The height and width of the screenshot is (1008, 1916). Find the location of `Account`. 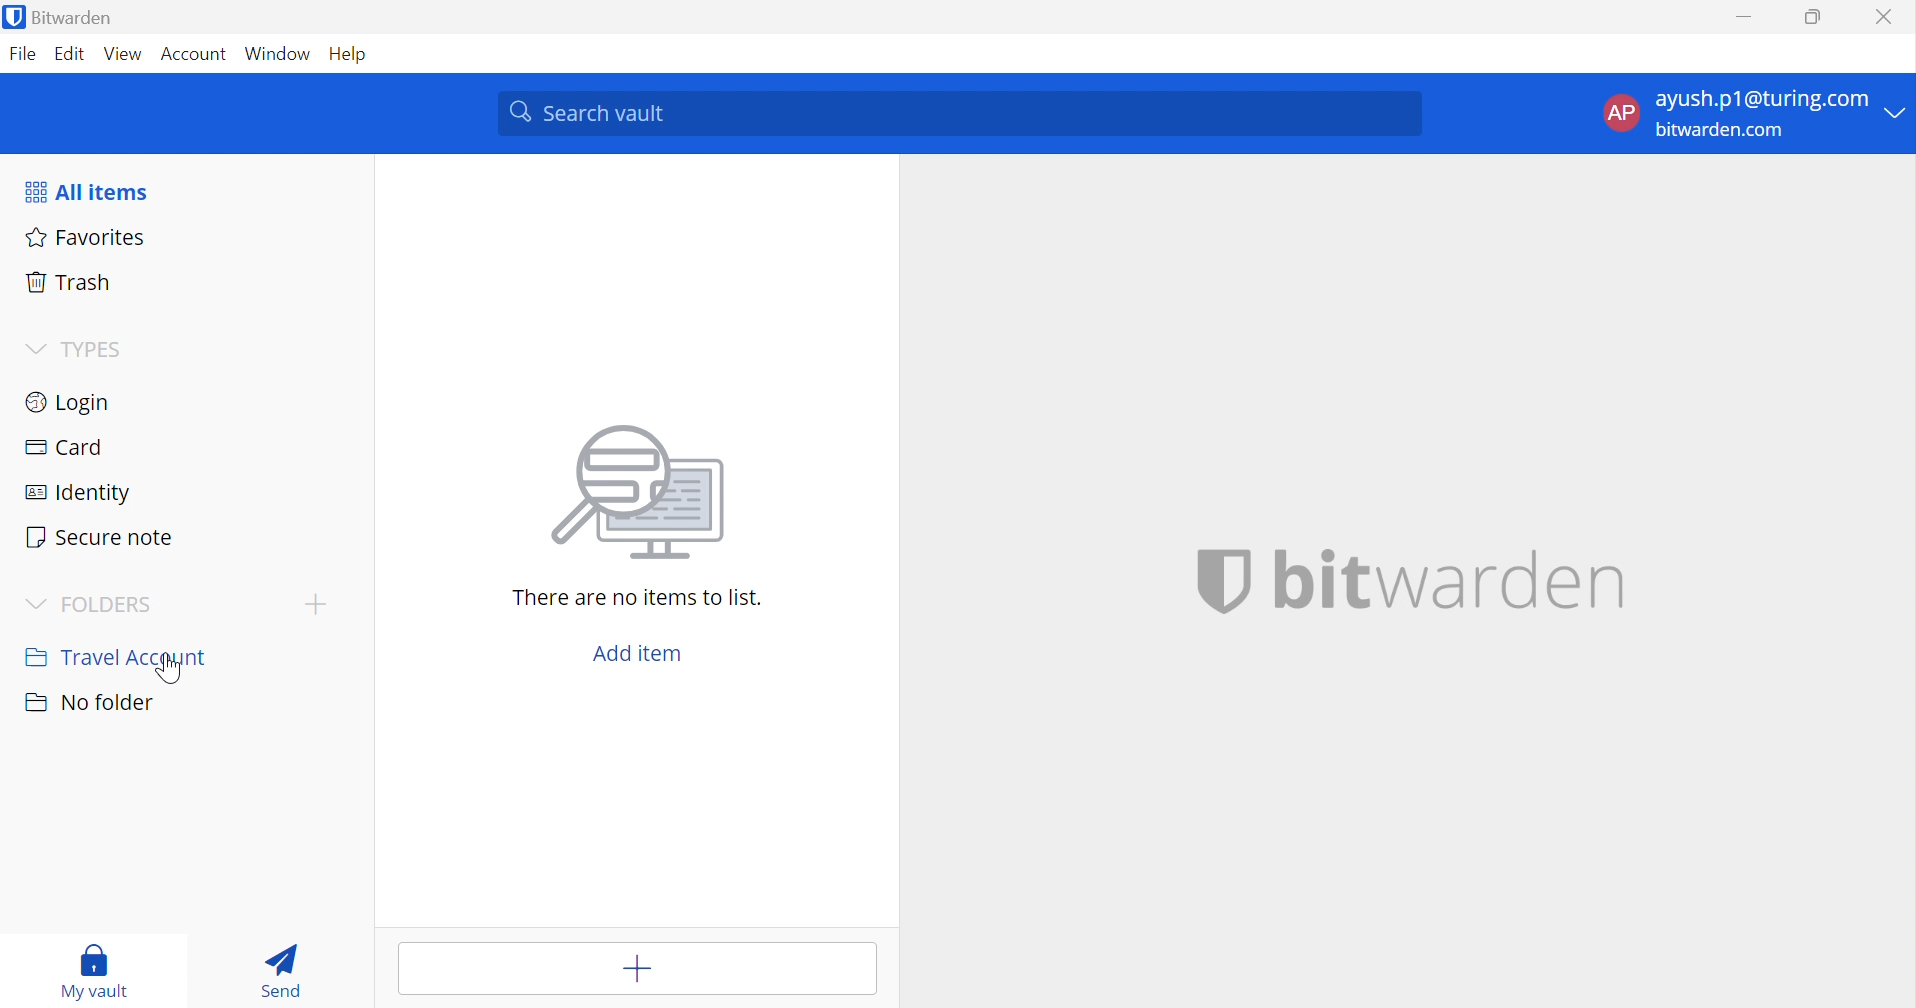

Account is located at coordinates (195, 53).